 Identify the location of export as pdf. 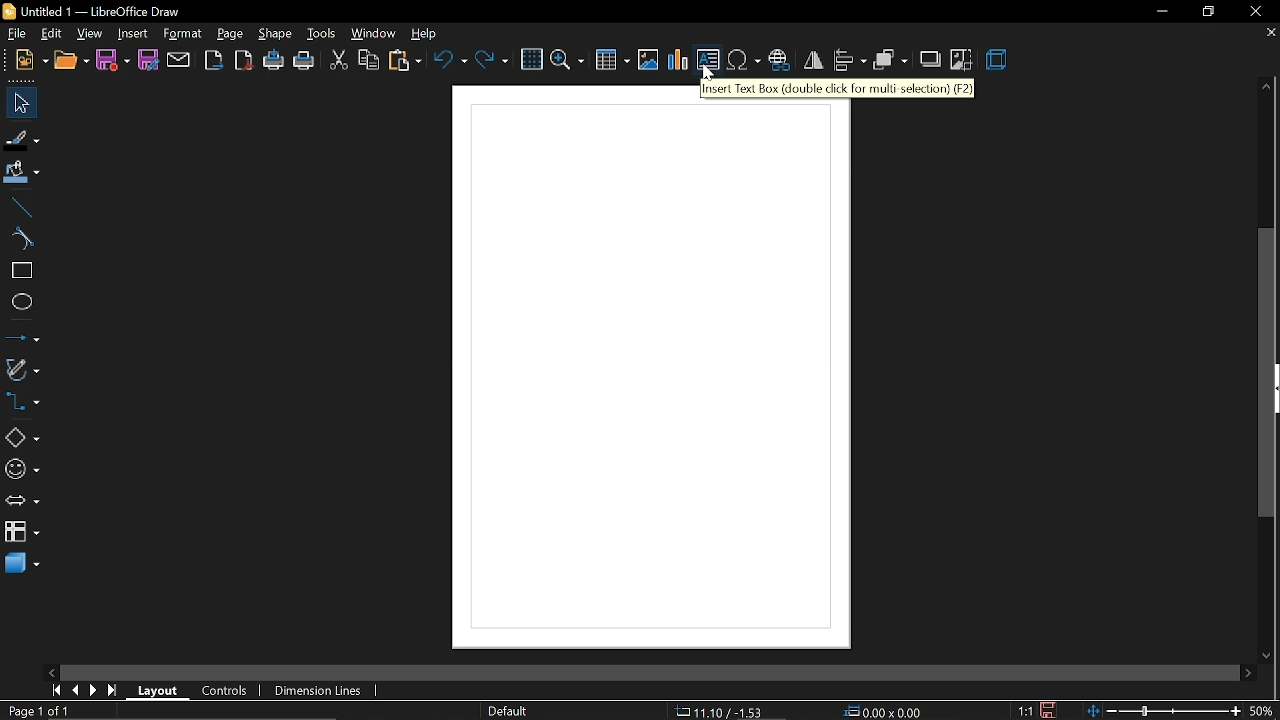
(243, 60).